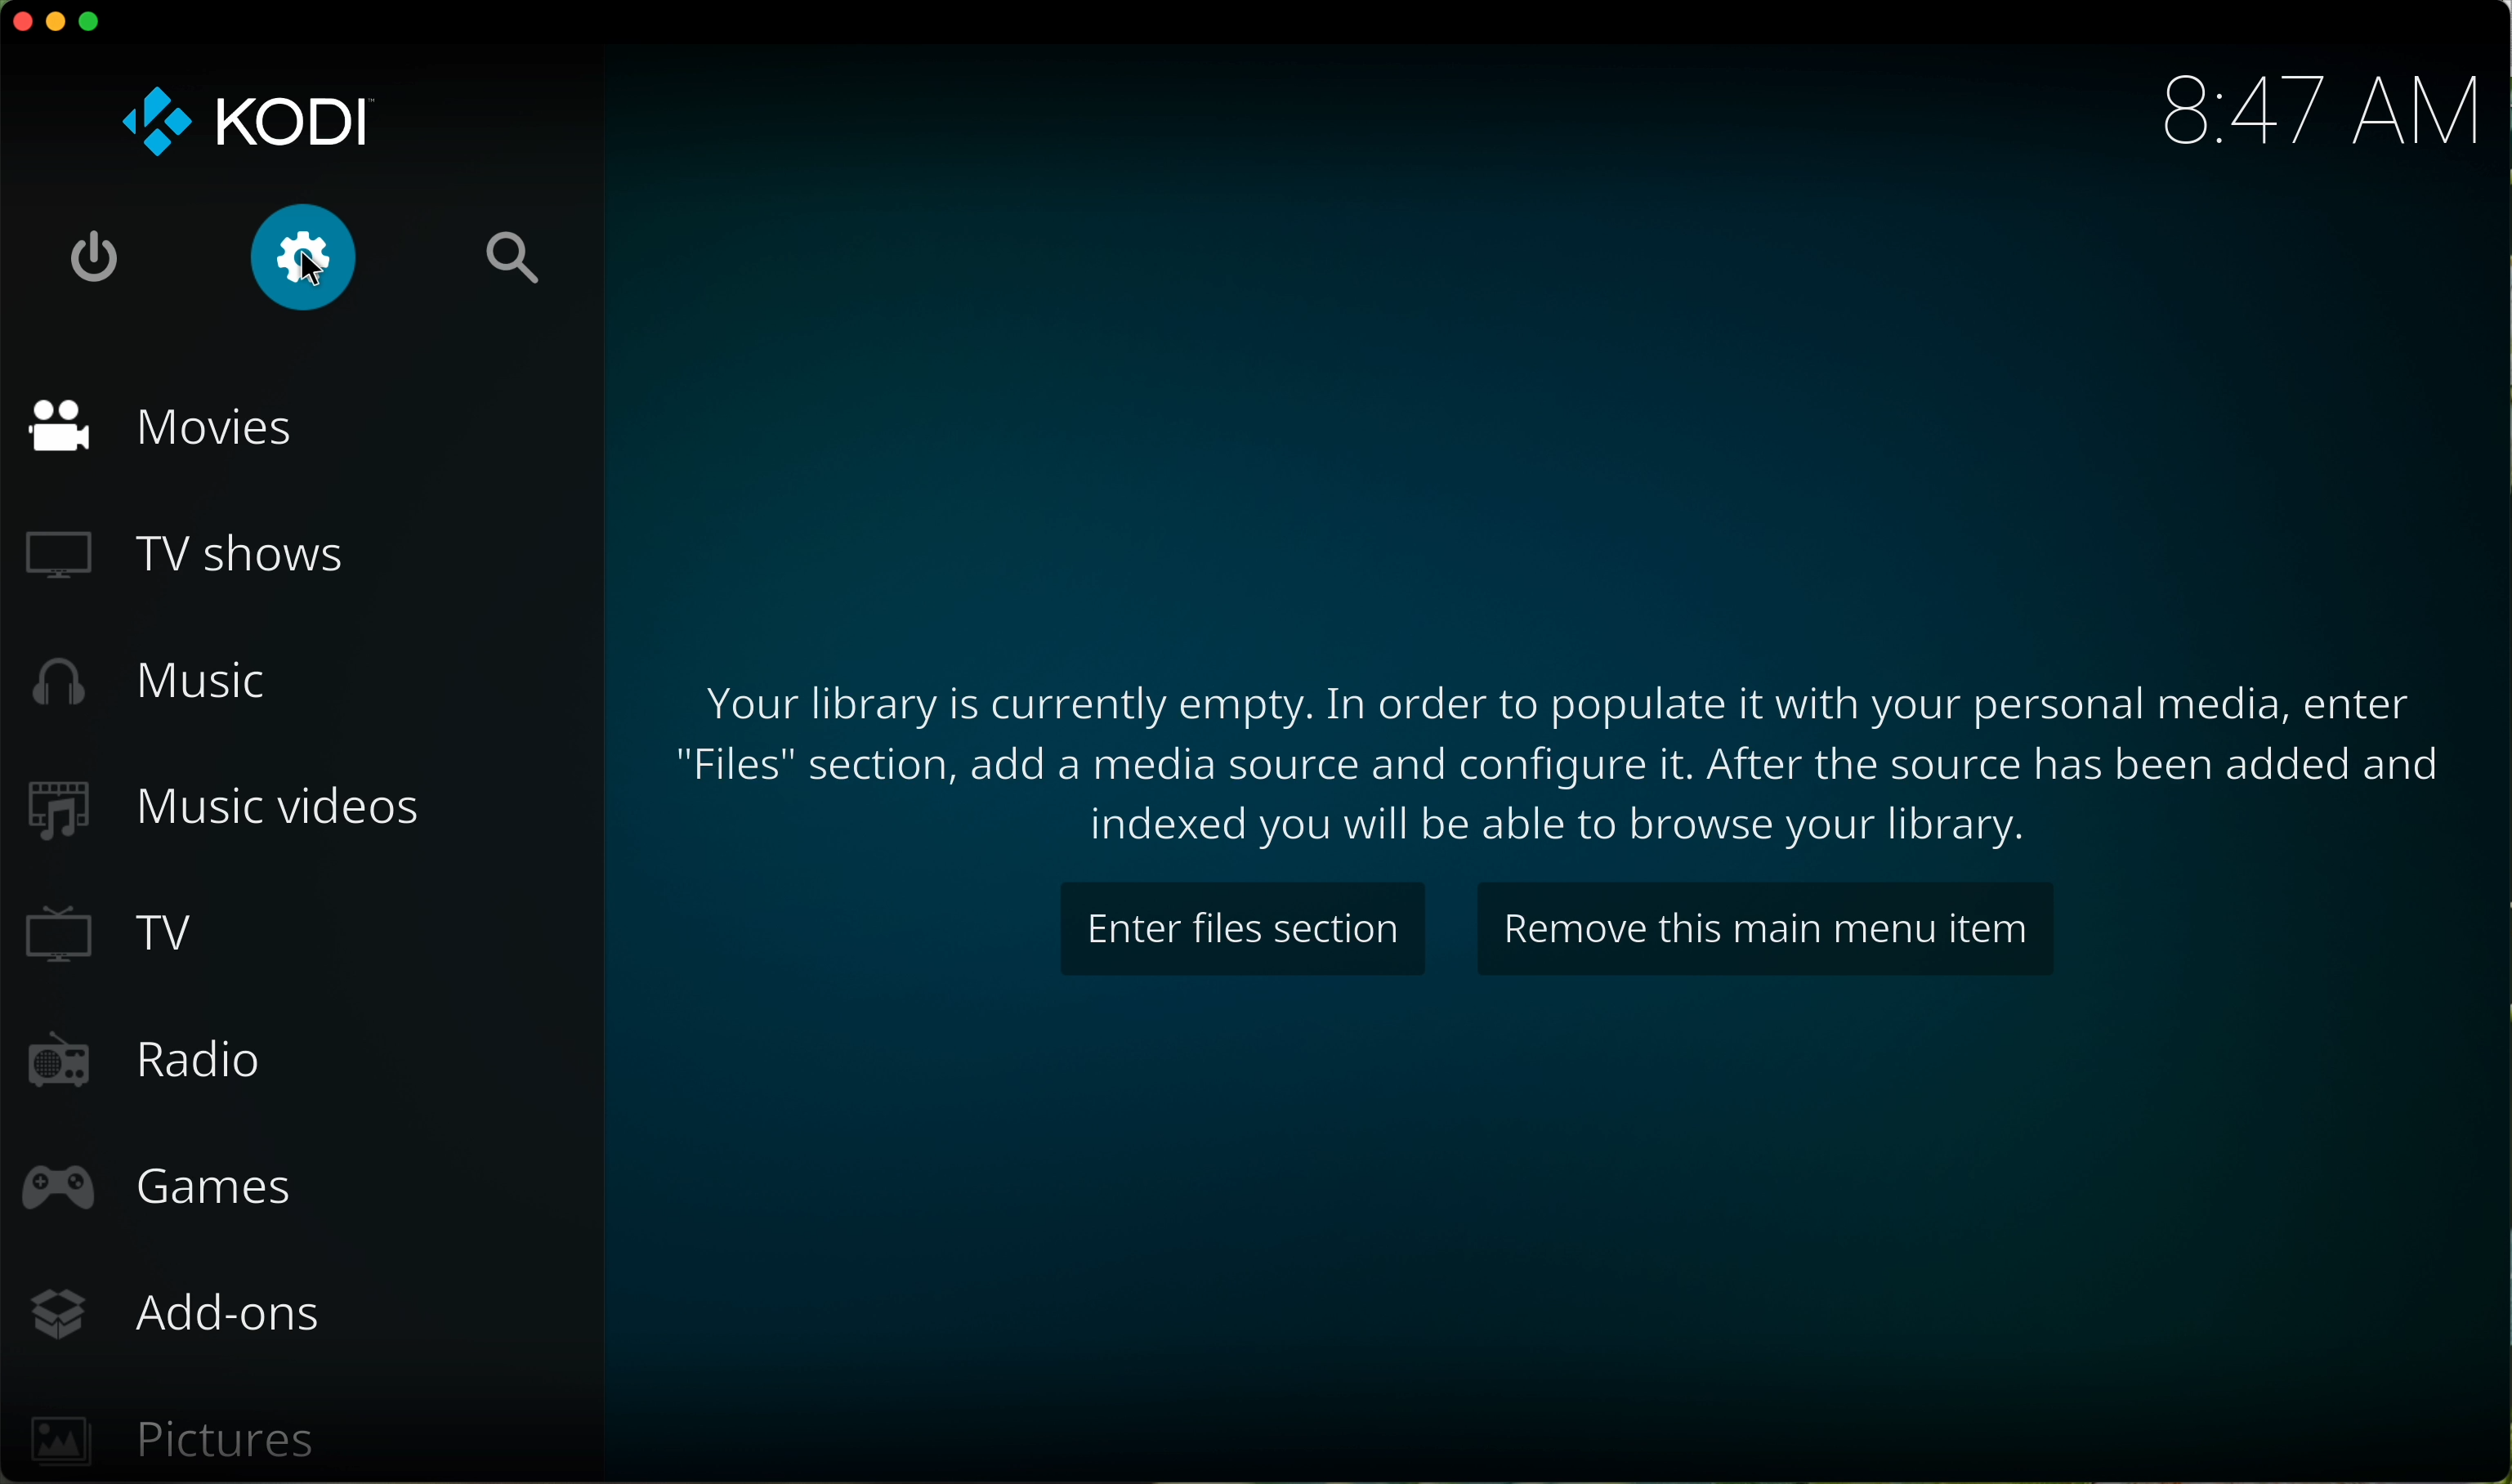 This screenshot has height=1484, width=2512. What do you see at coordinates (246, 123) in the screenshot?
I see `KODI logo` at bounding box center [246, 123].